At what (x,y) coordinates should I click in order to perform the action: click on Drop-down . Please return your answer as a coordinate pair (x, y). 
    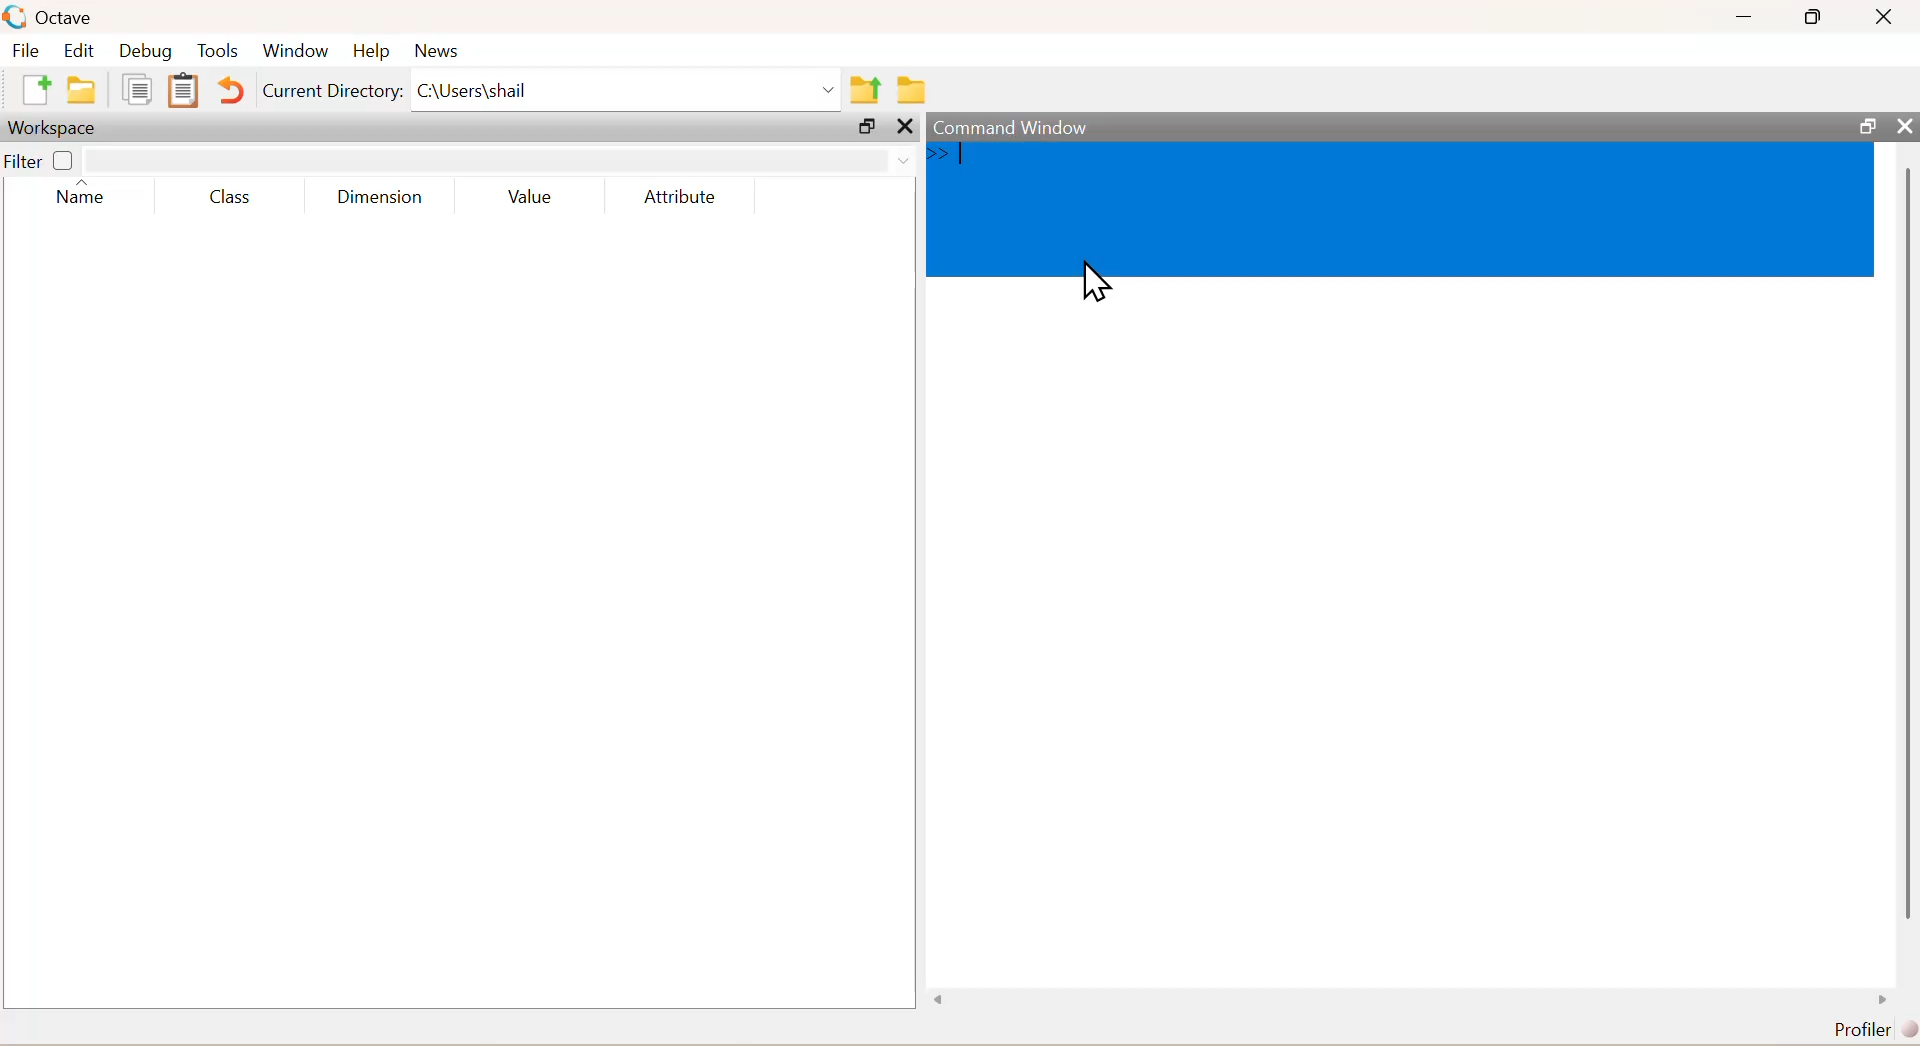
    Looking at the image, I should click on (905, 161).